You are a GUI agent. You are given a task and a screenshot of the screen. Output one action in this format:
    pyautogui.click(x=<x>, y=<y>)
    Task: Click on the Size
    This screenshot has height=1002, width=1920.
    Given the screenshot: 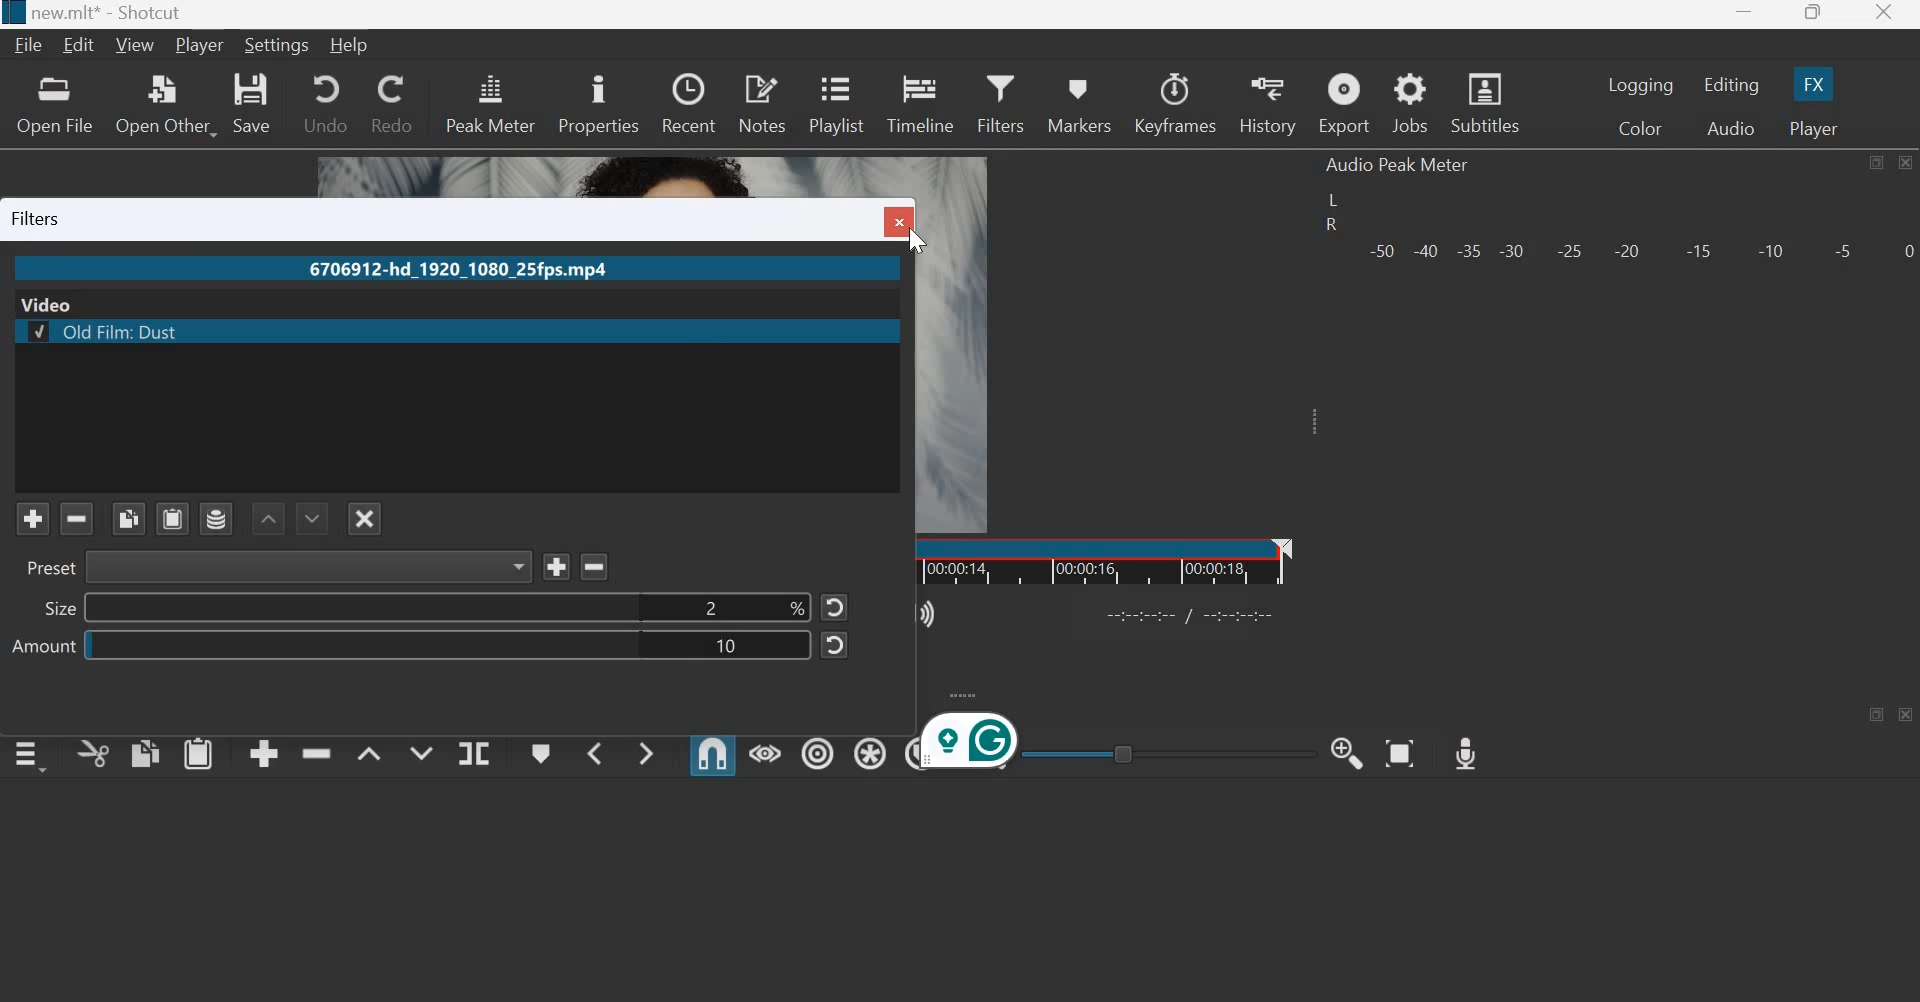 What is the action you would take?
    pyautogui.click(x=57, y=610)
    